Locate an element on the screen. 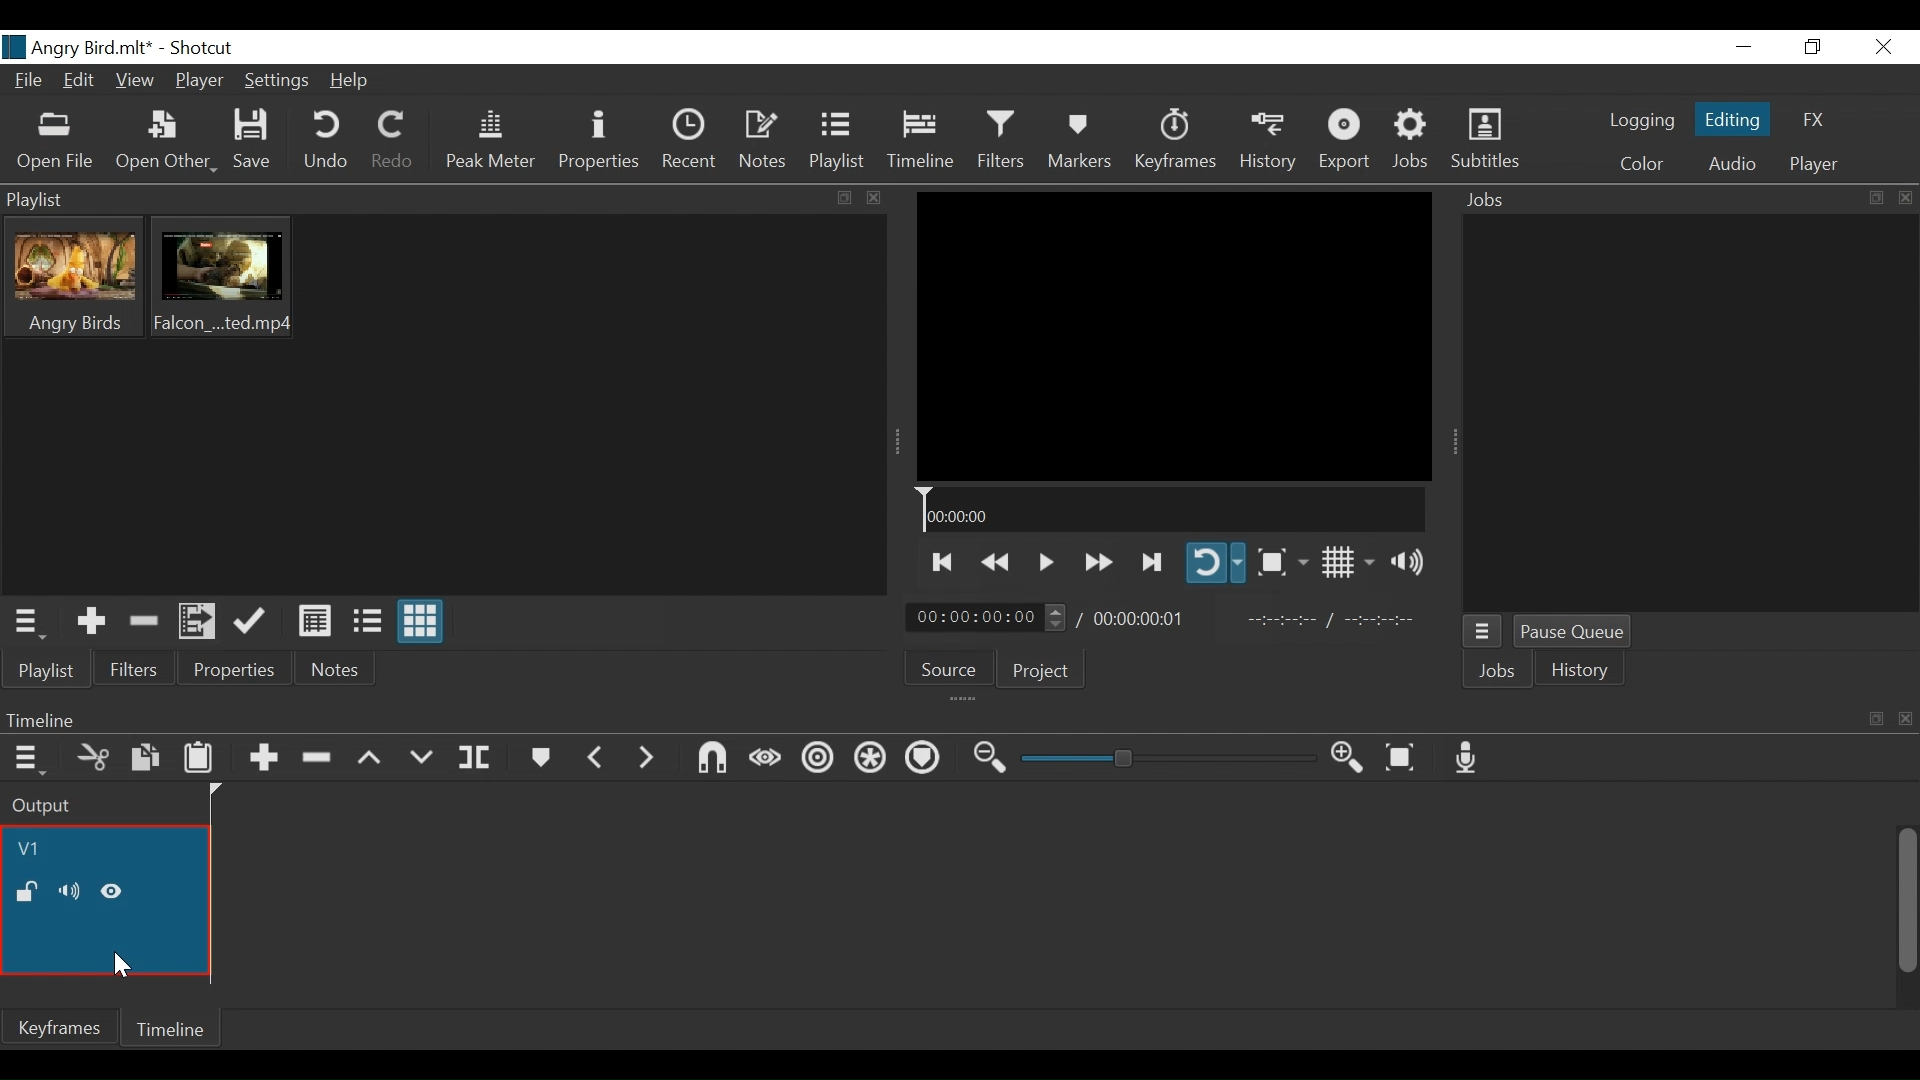 The height and width of the screenshot is (1080, 1920). Next marker is located at coordinates (649, 760).